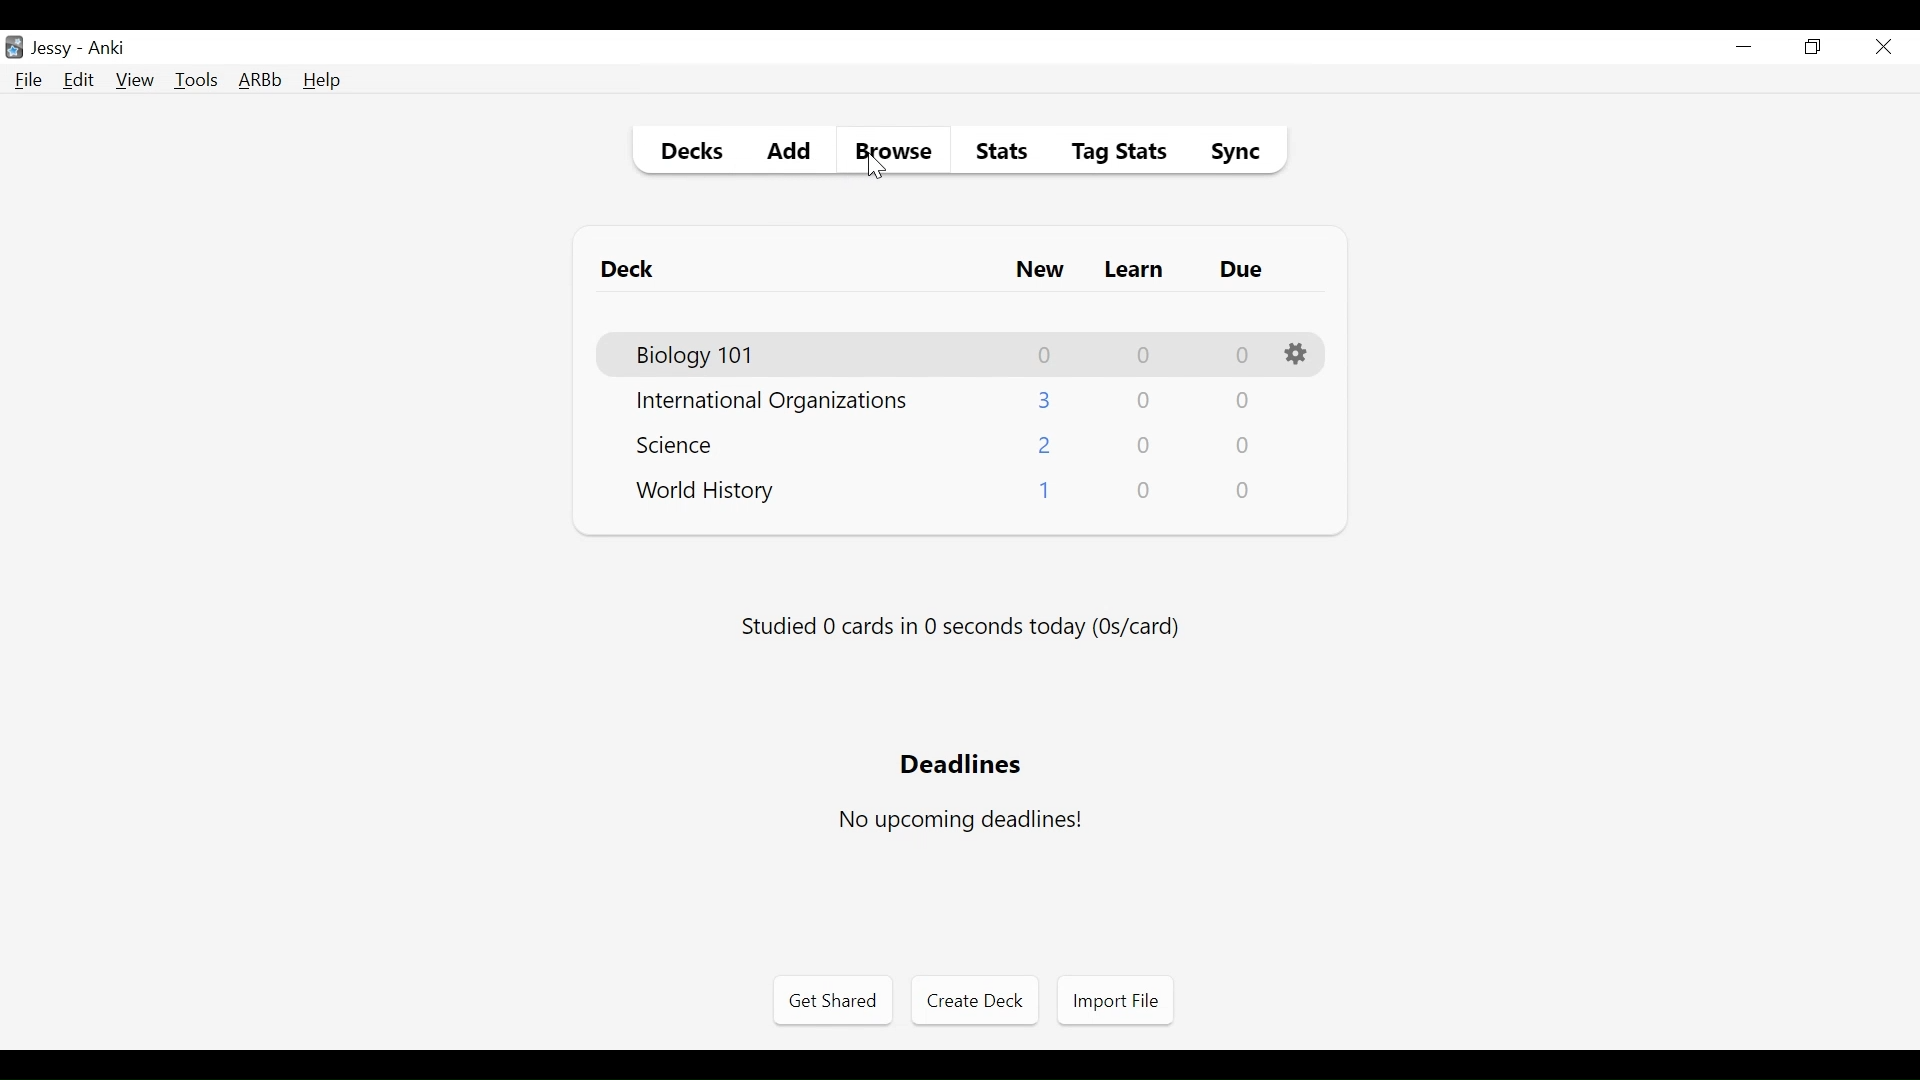  Describe the element at coordinates (261, 80) in the screenshot. I see `Advanced Review Button bar` at that location.